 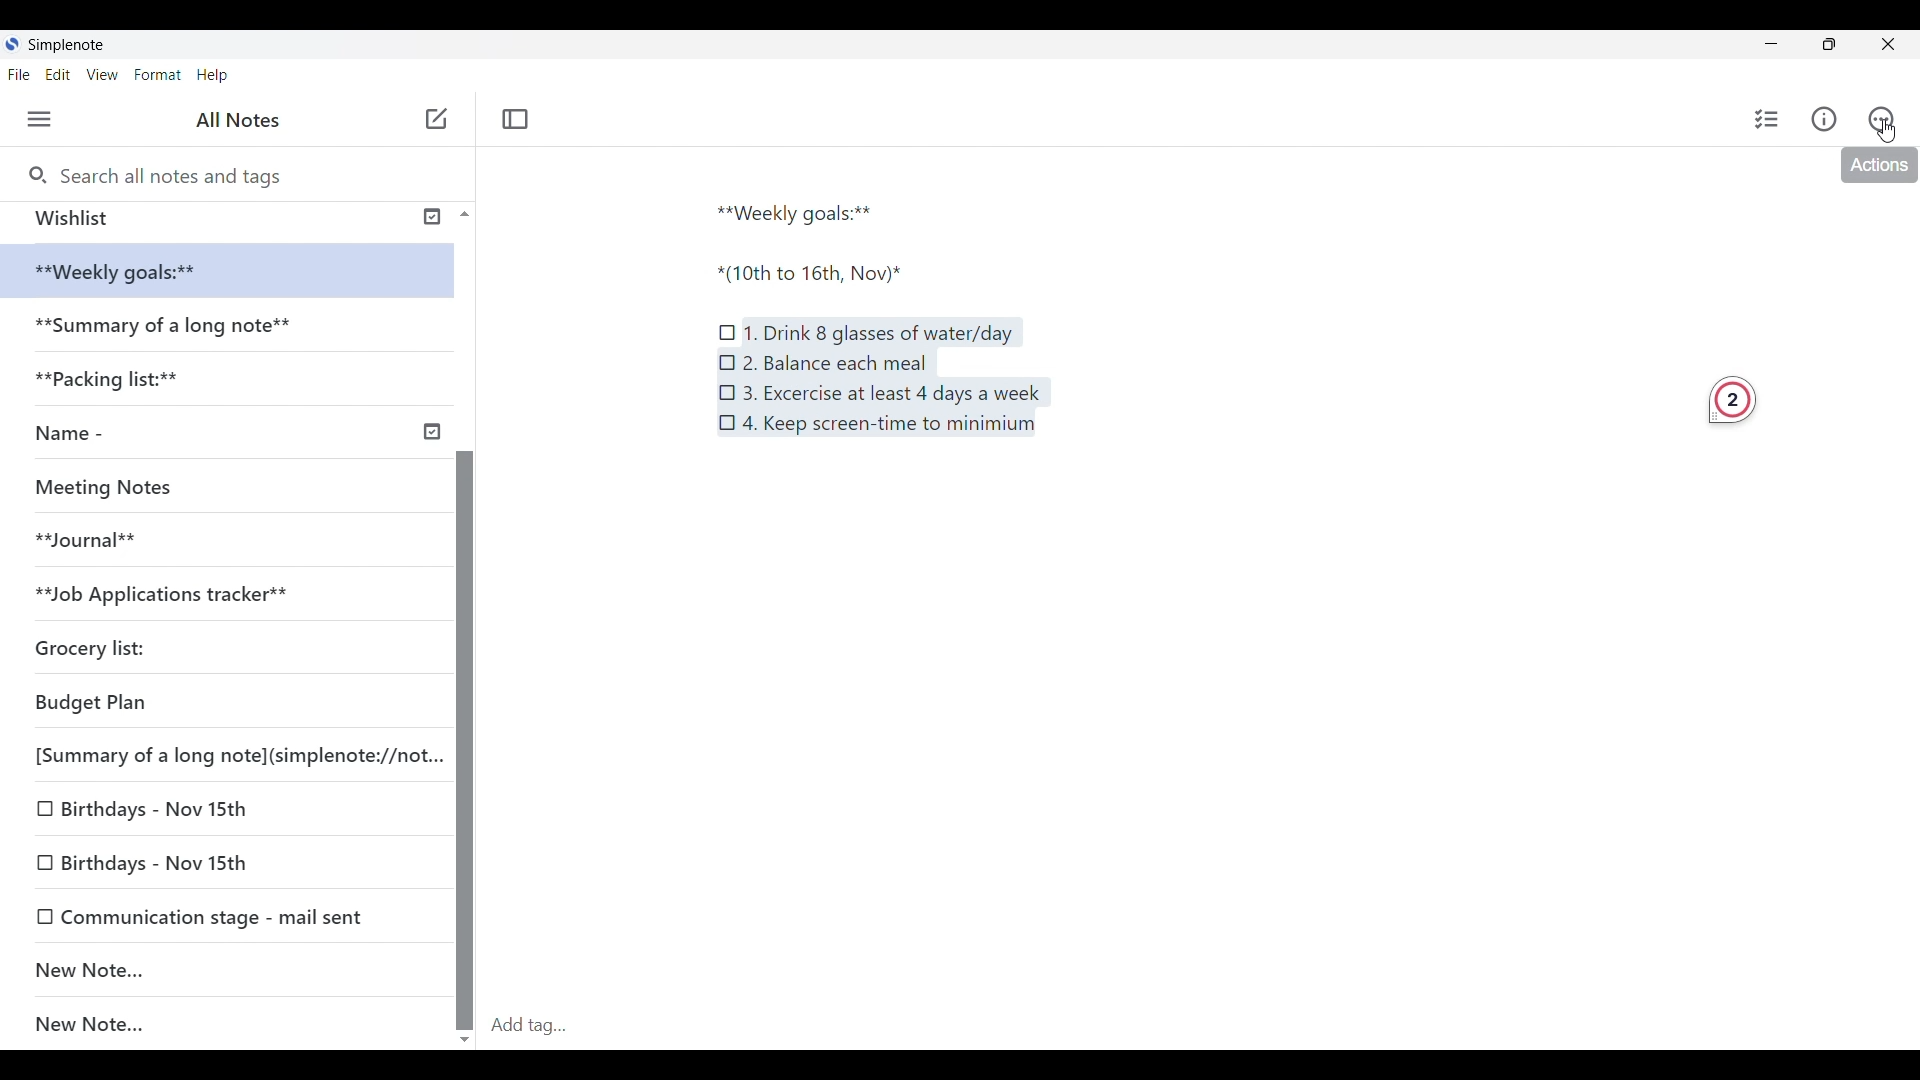 I want to click on restore, so click(x=1846, y=47).